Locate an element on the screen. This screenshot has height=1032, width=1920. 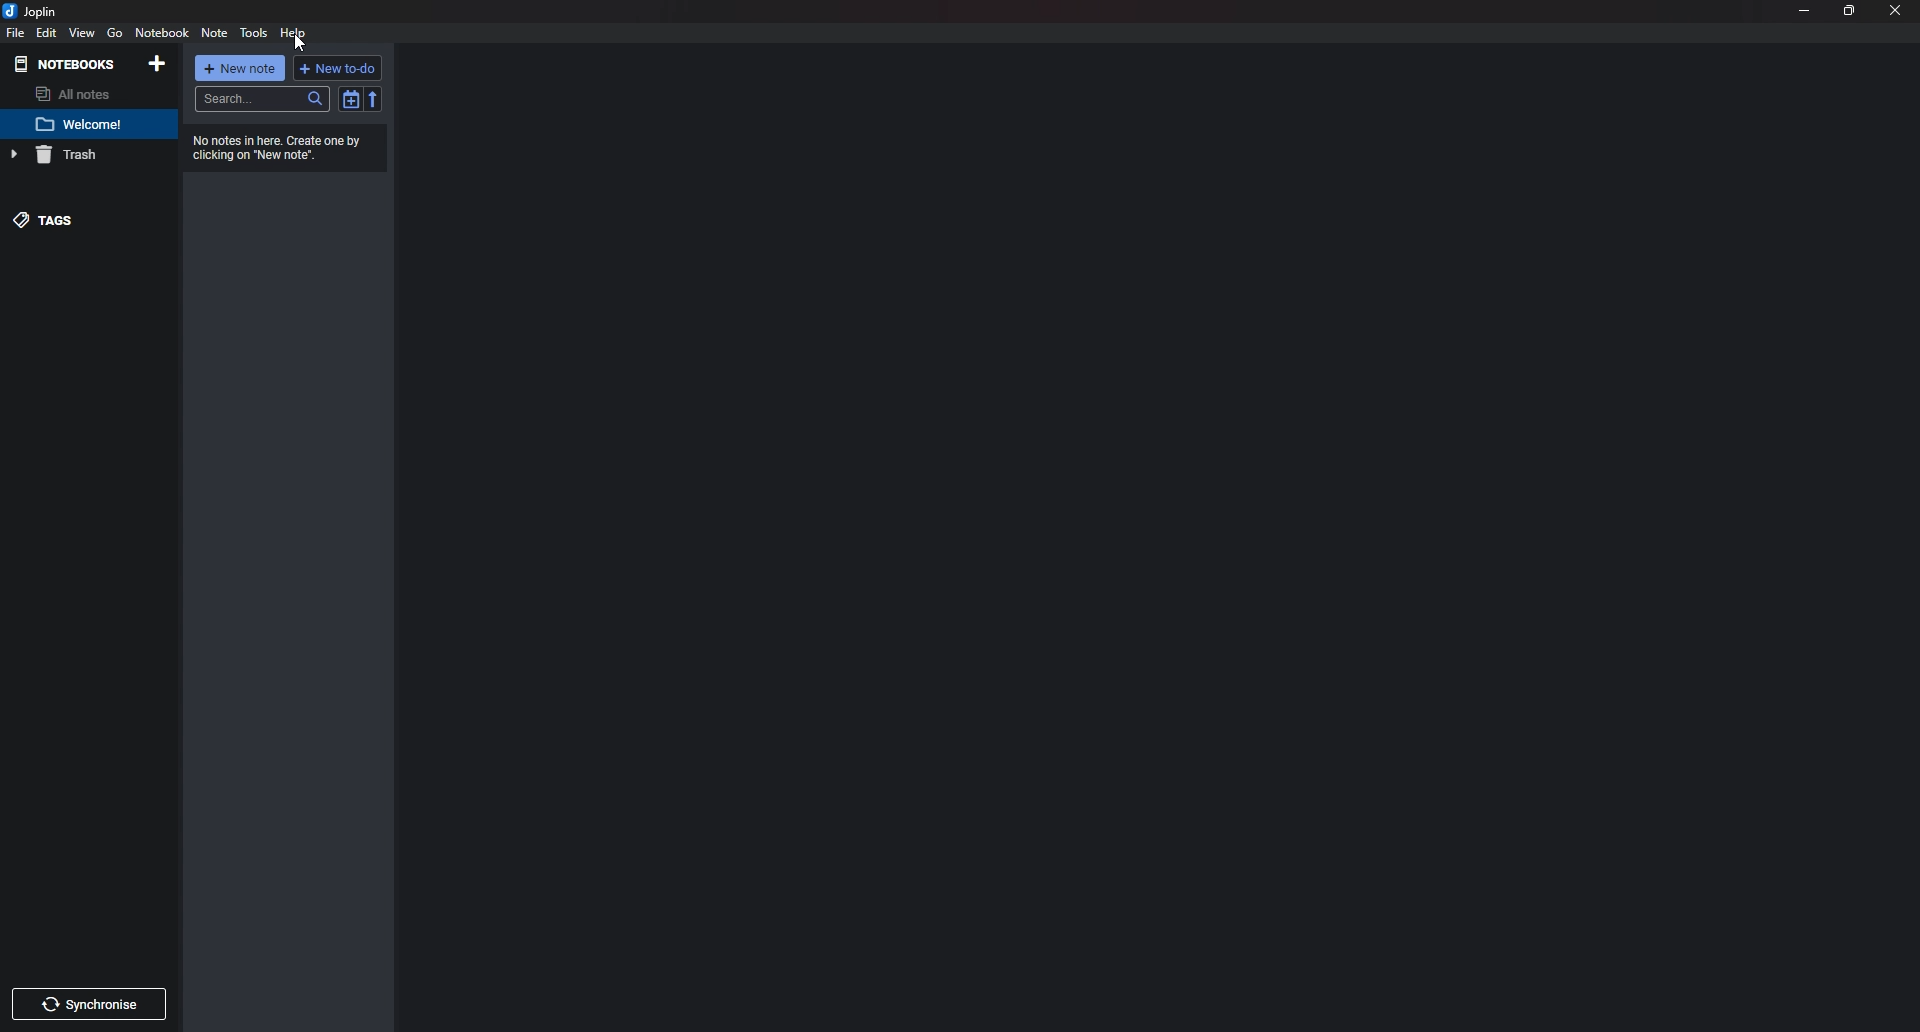
Notebooks is located at coordinates (66, 65).